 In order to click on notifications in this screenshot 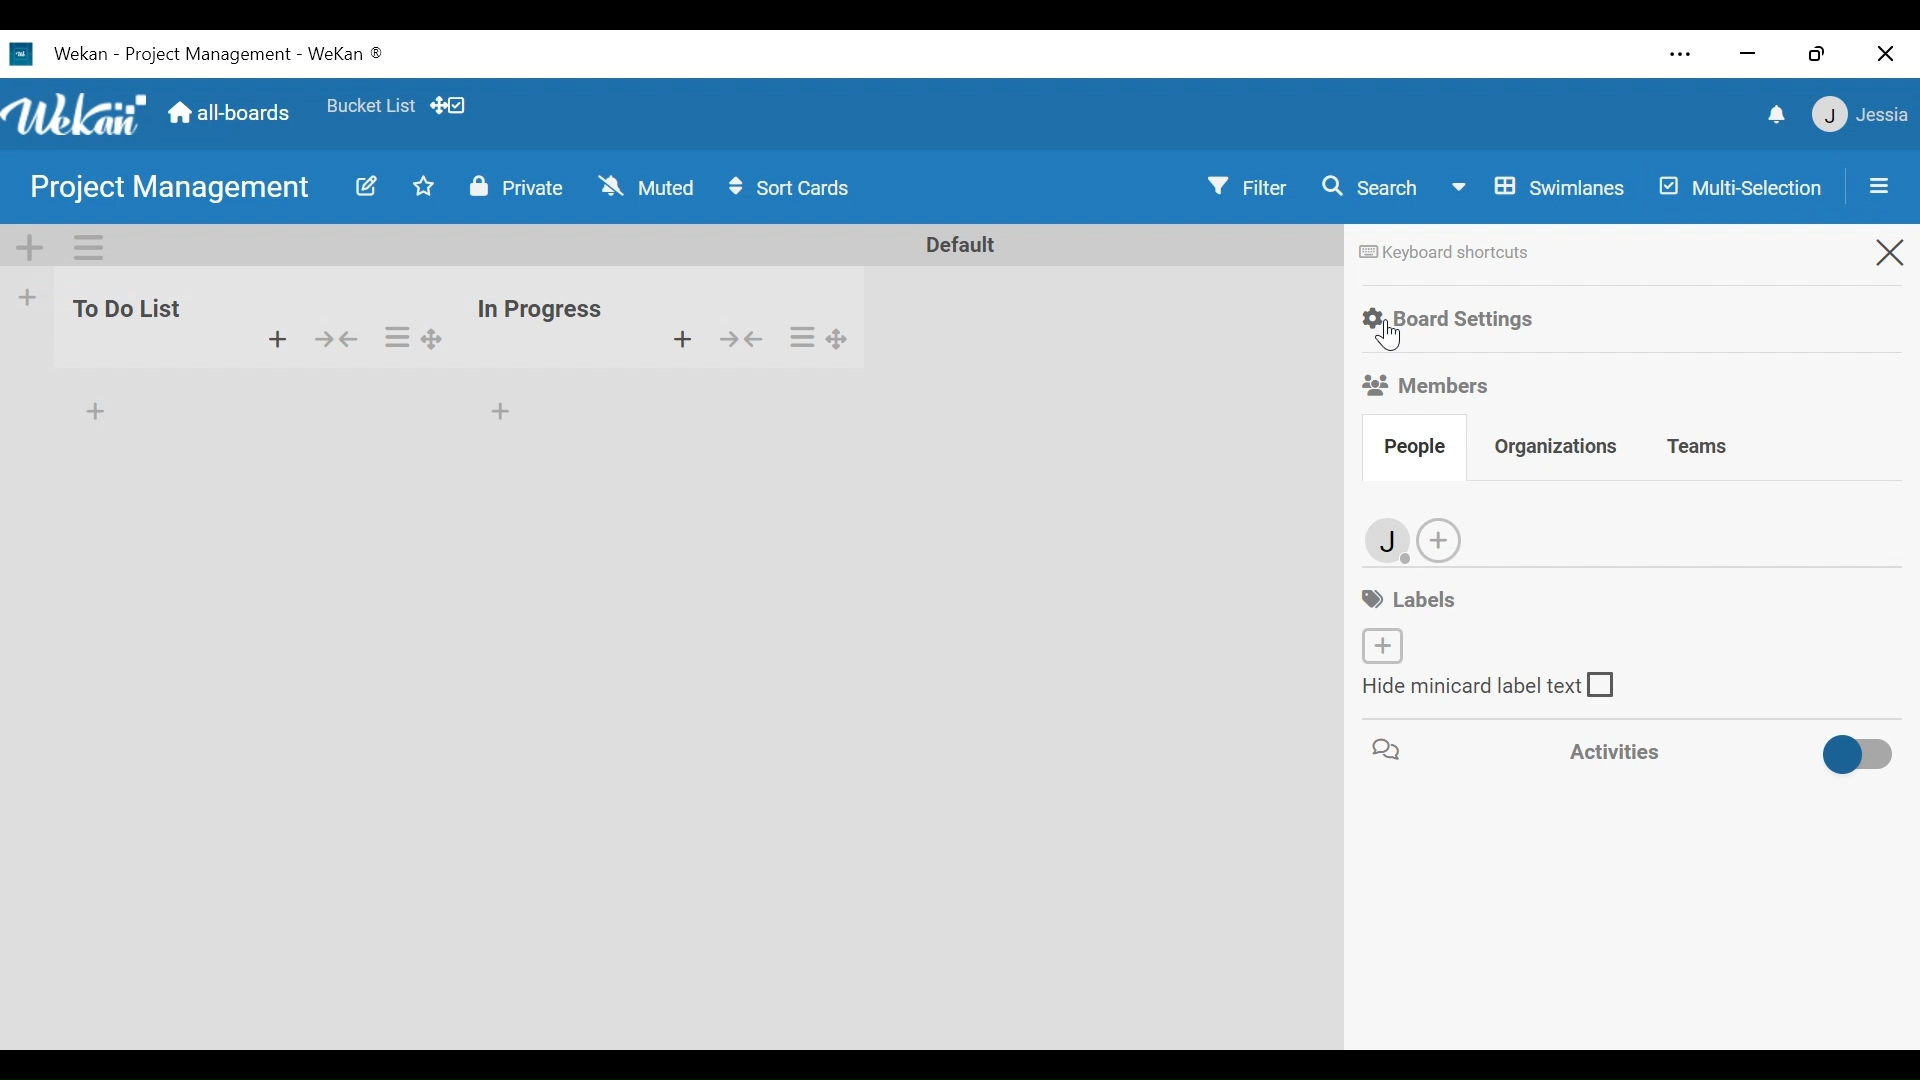, I will do `click(1773, 116)`.